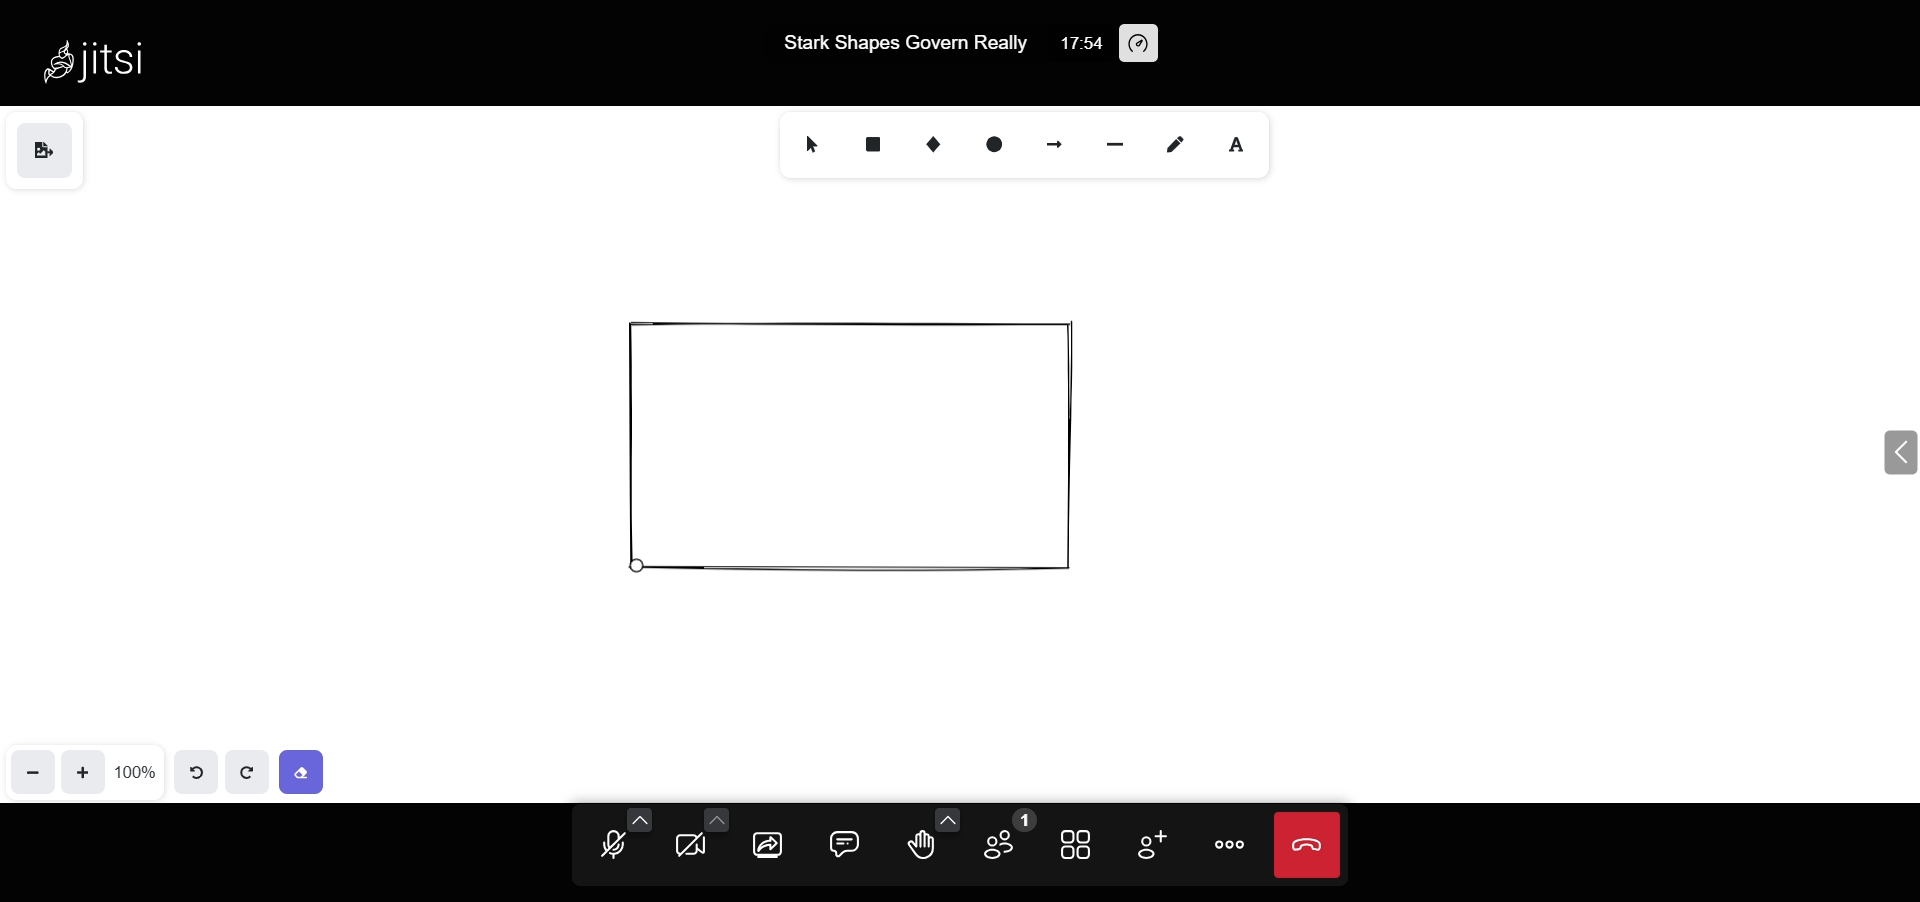 The image size is (1920, 902). Describe the element at coordinates (692, 849) in the screenshot. I see `camera` at that location.